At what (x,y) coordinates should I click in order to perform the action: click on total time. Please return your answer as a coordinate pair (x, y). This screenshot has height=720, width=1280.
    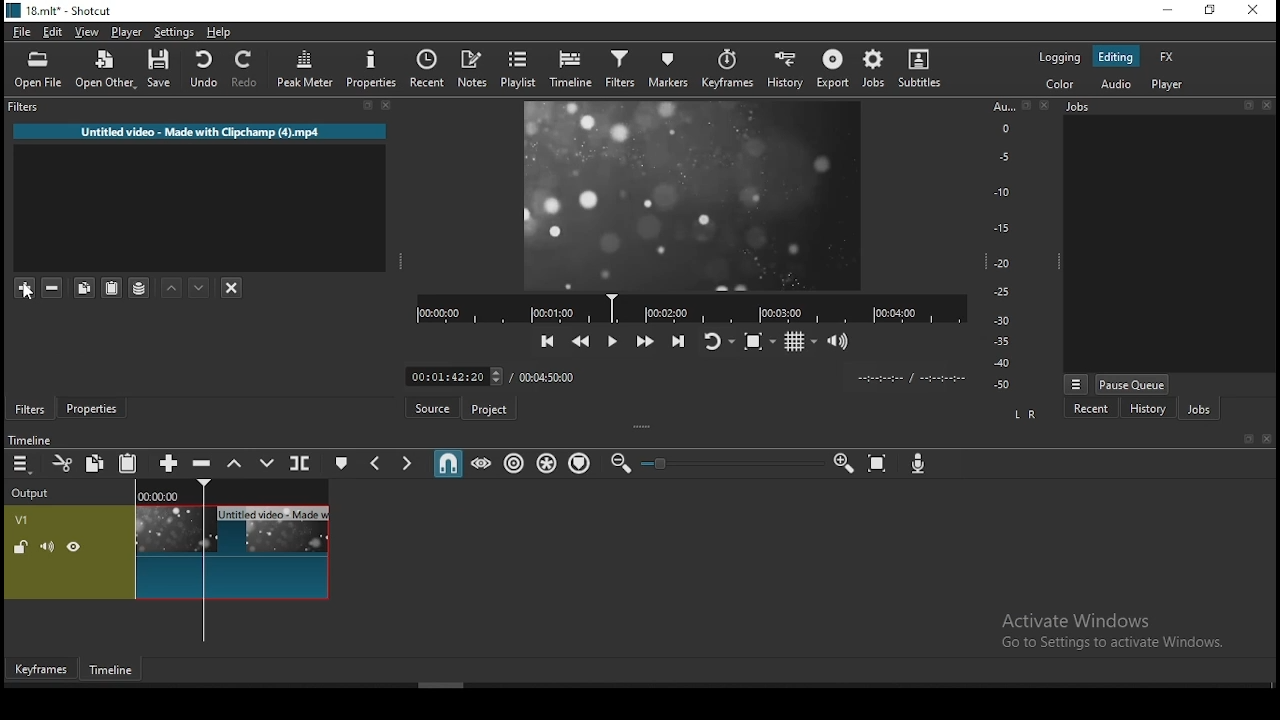
    Looking at the image, I should click on (550, 376).